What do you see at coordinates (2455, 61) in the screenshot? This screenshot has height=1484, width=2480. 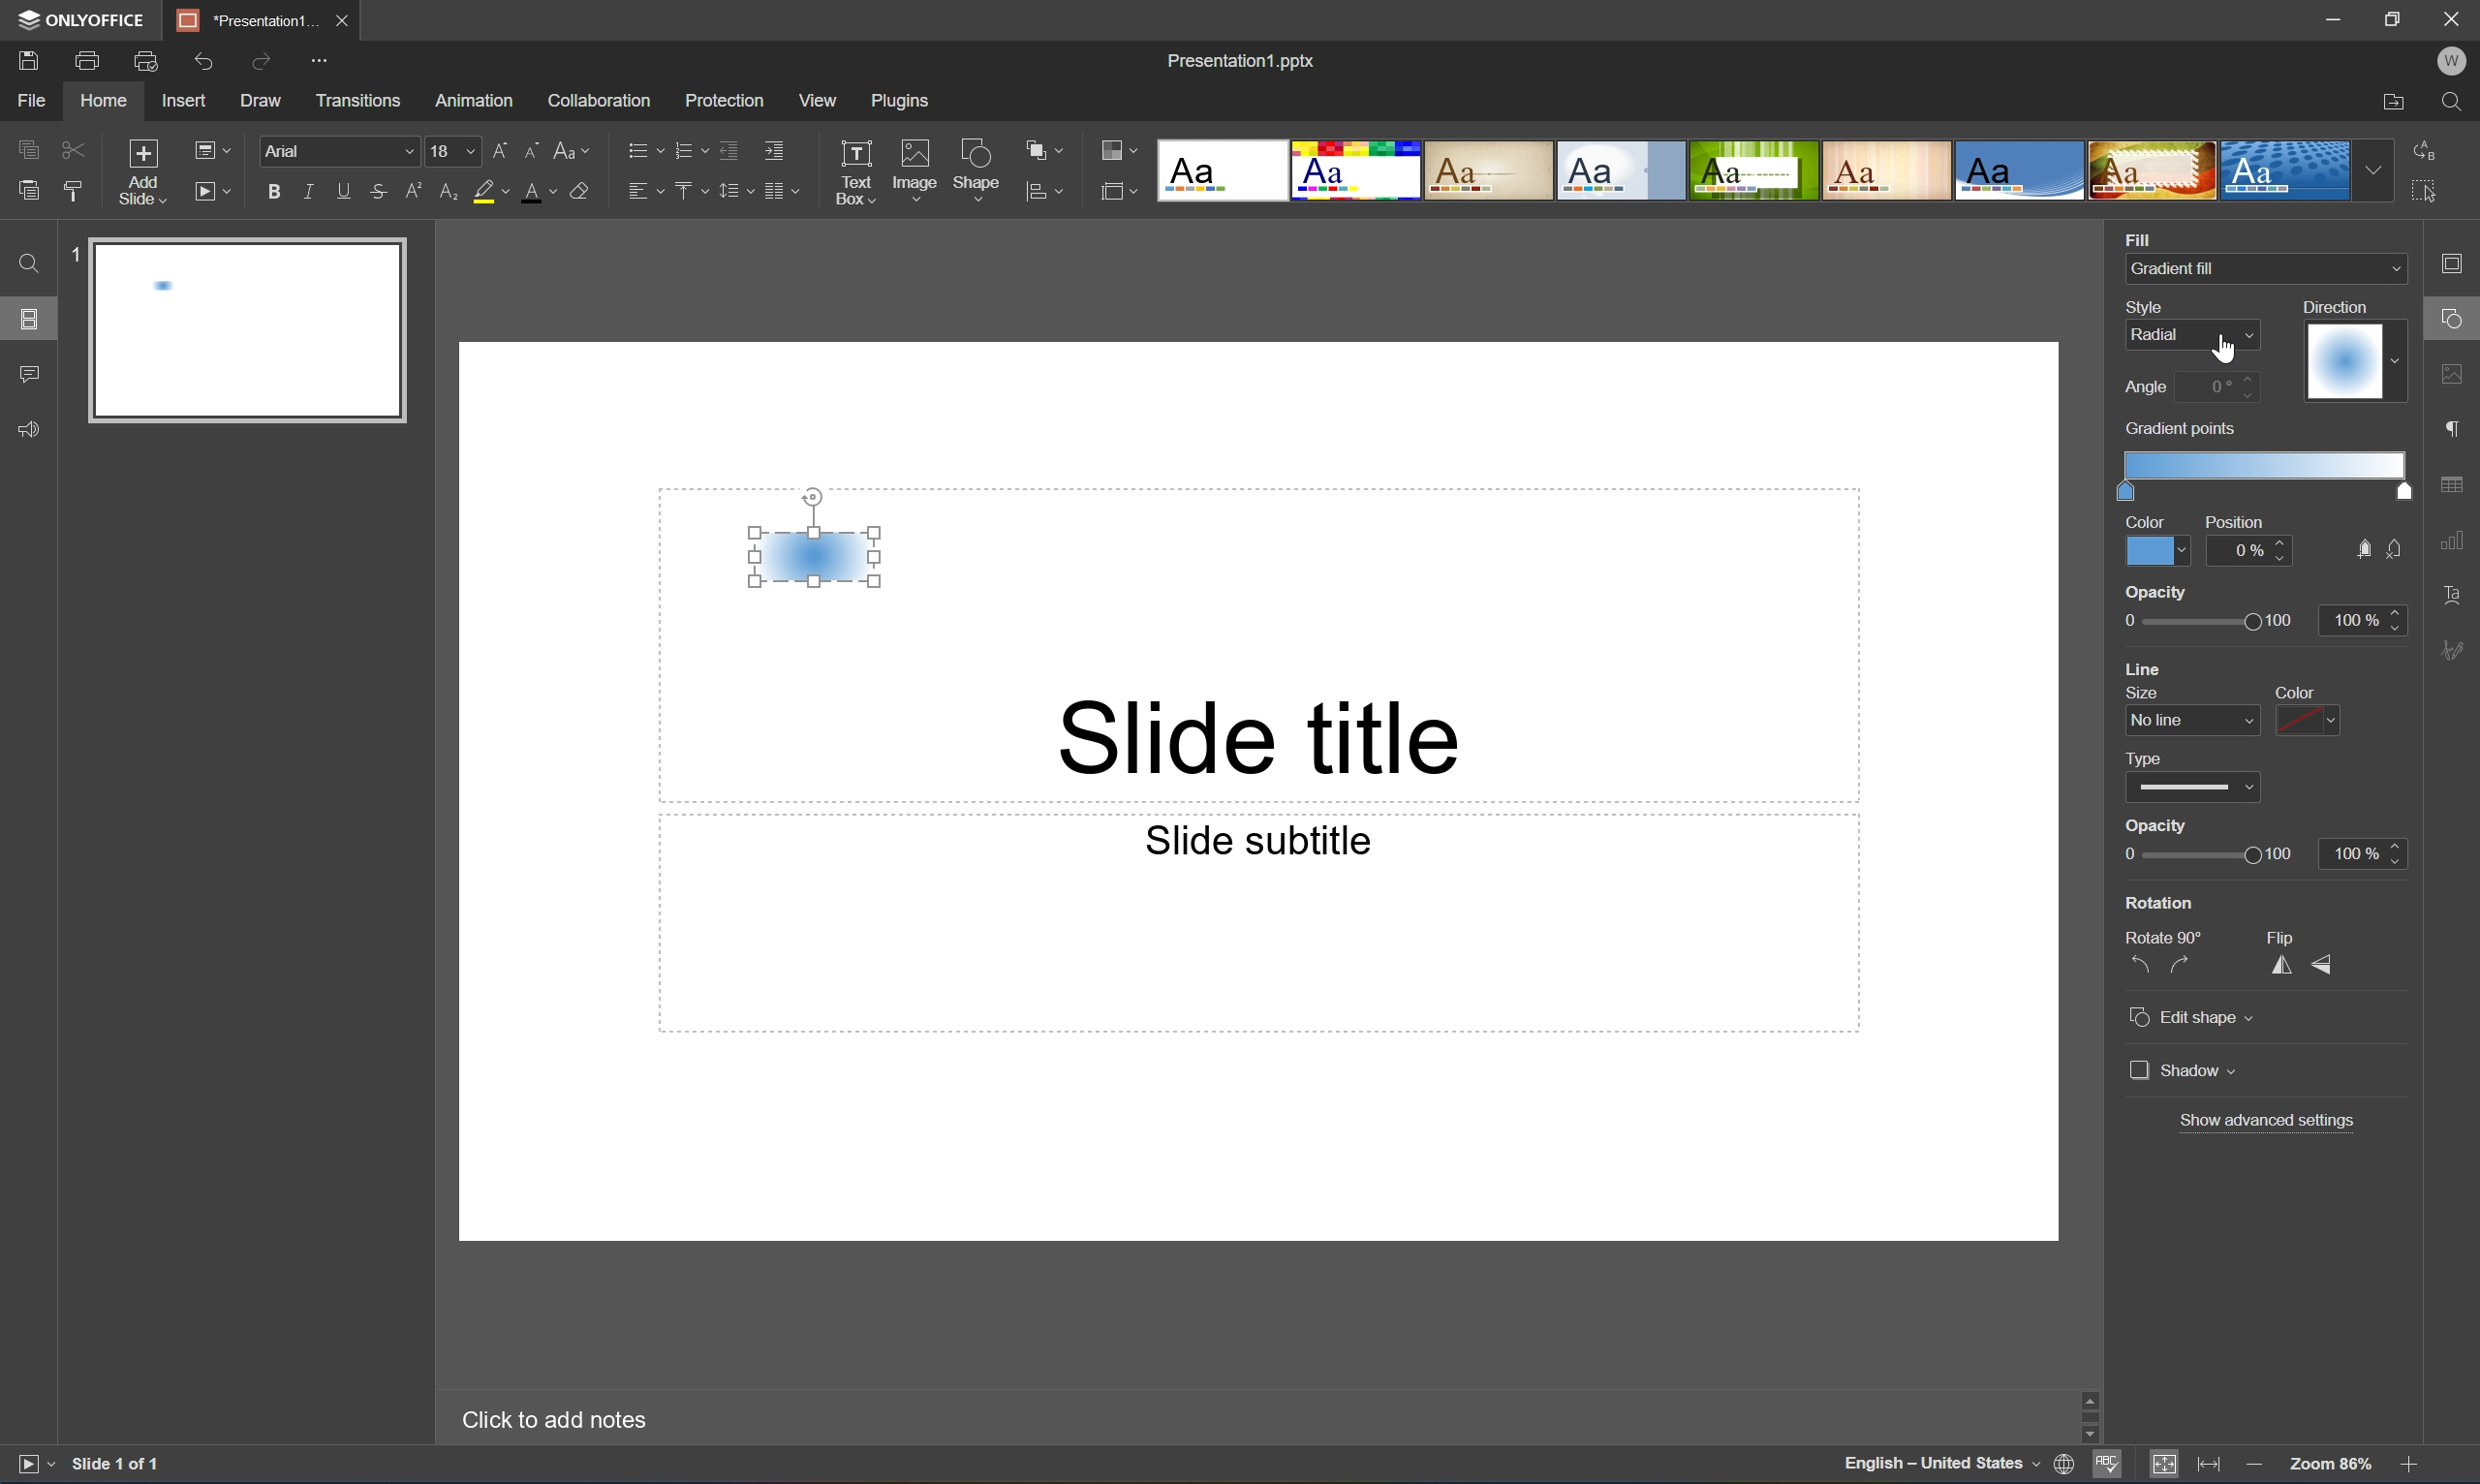 I see `W` at bounding box center [2455, 61].